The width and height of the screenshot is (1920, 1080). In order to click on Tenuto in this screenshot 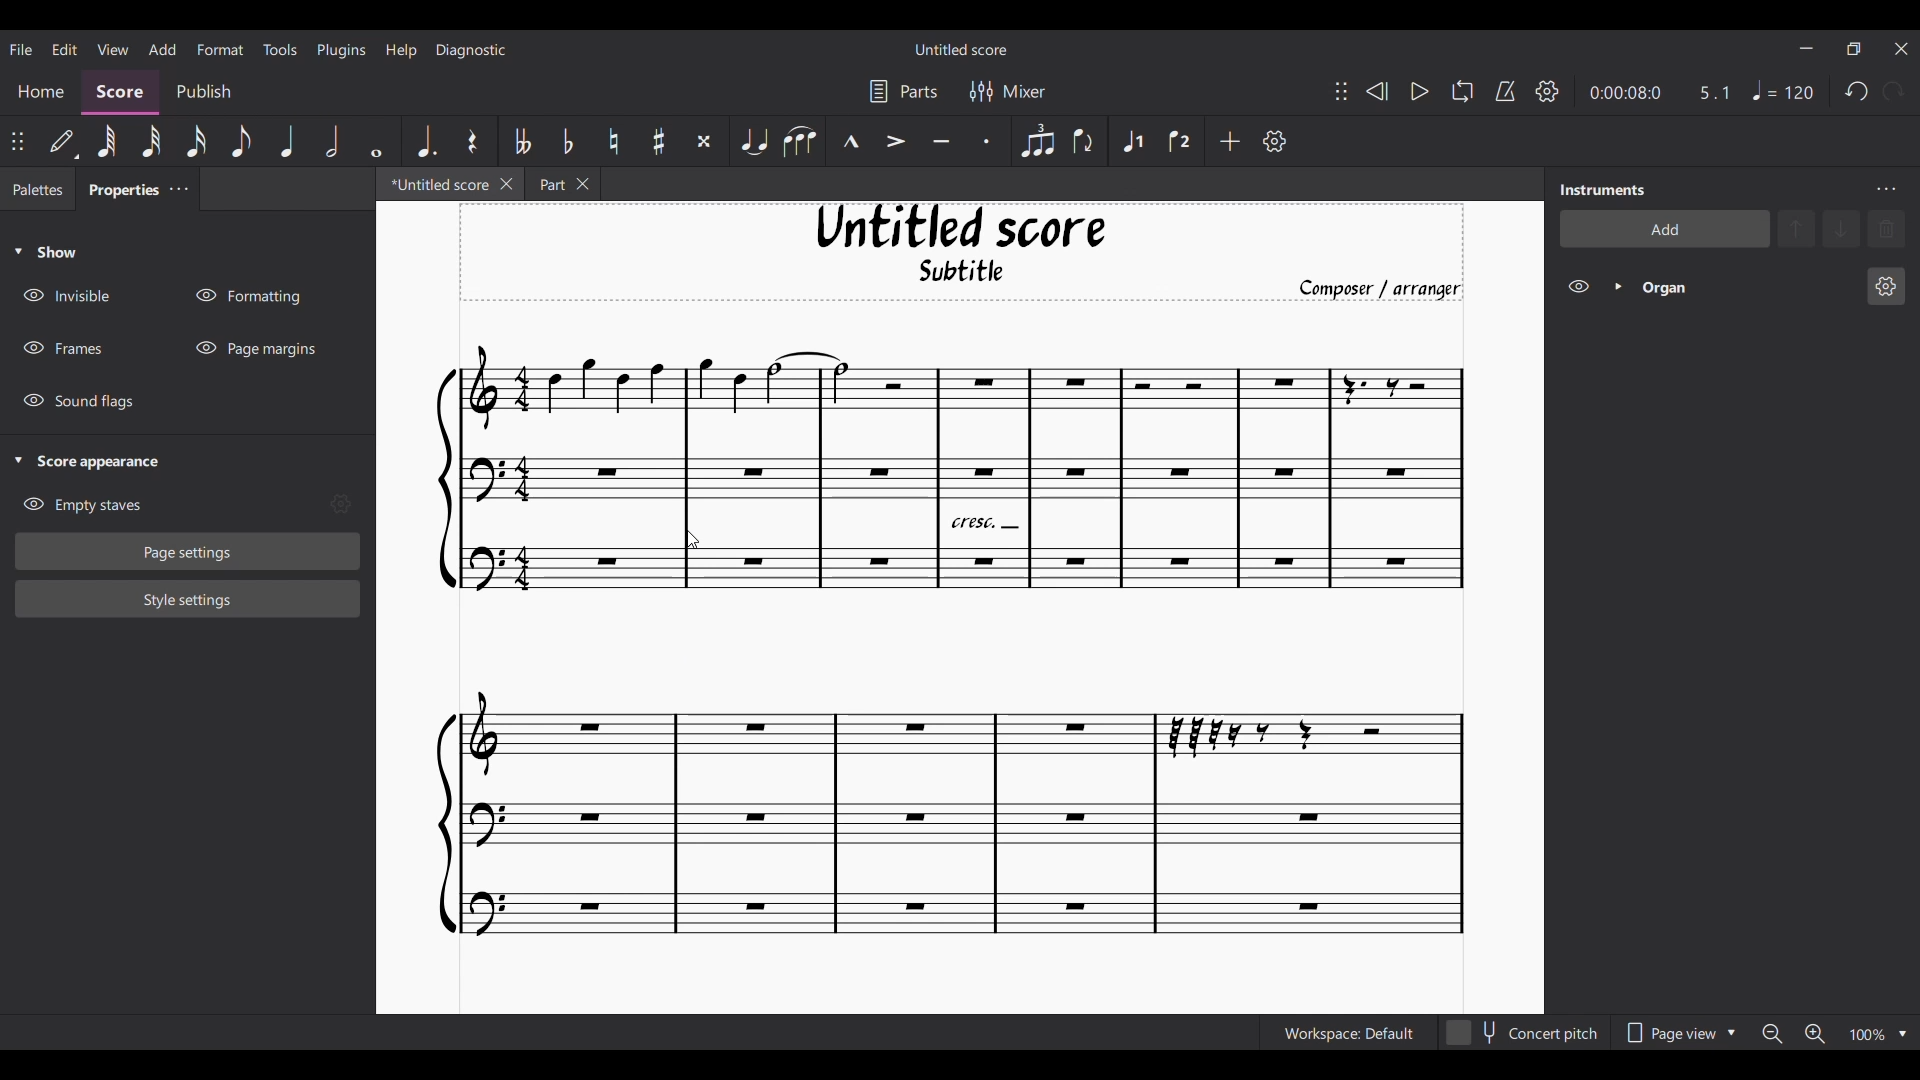, I will do `click(941, 142)`.